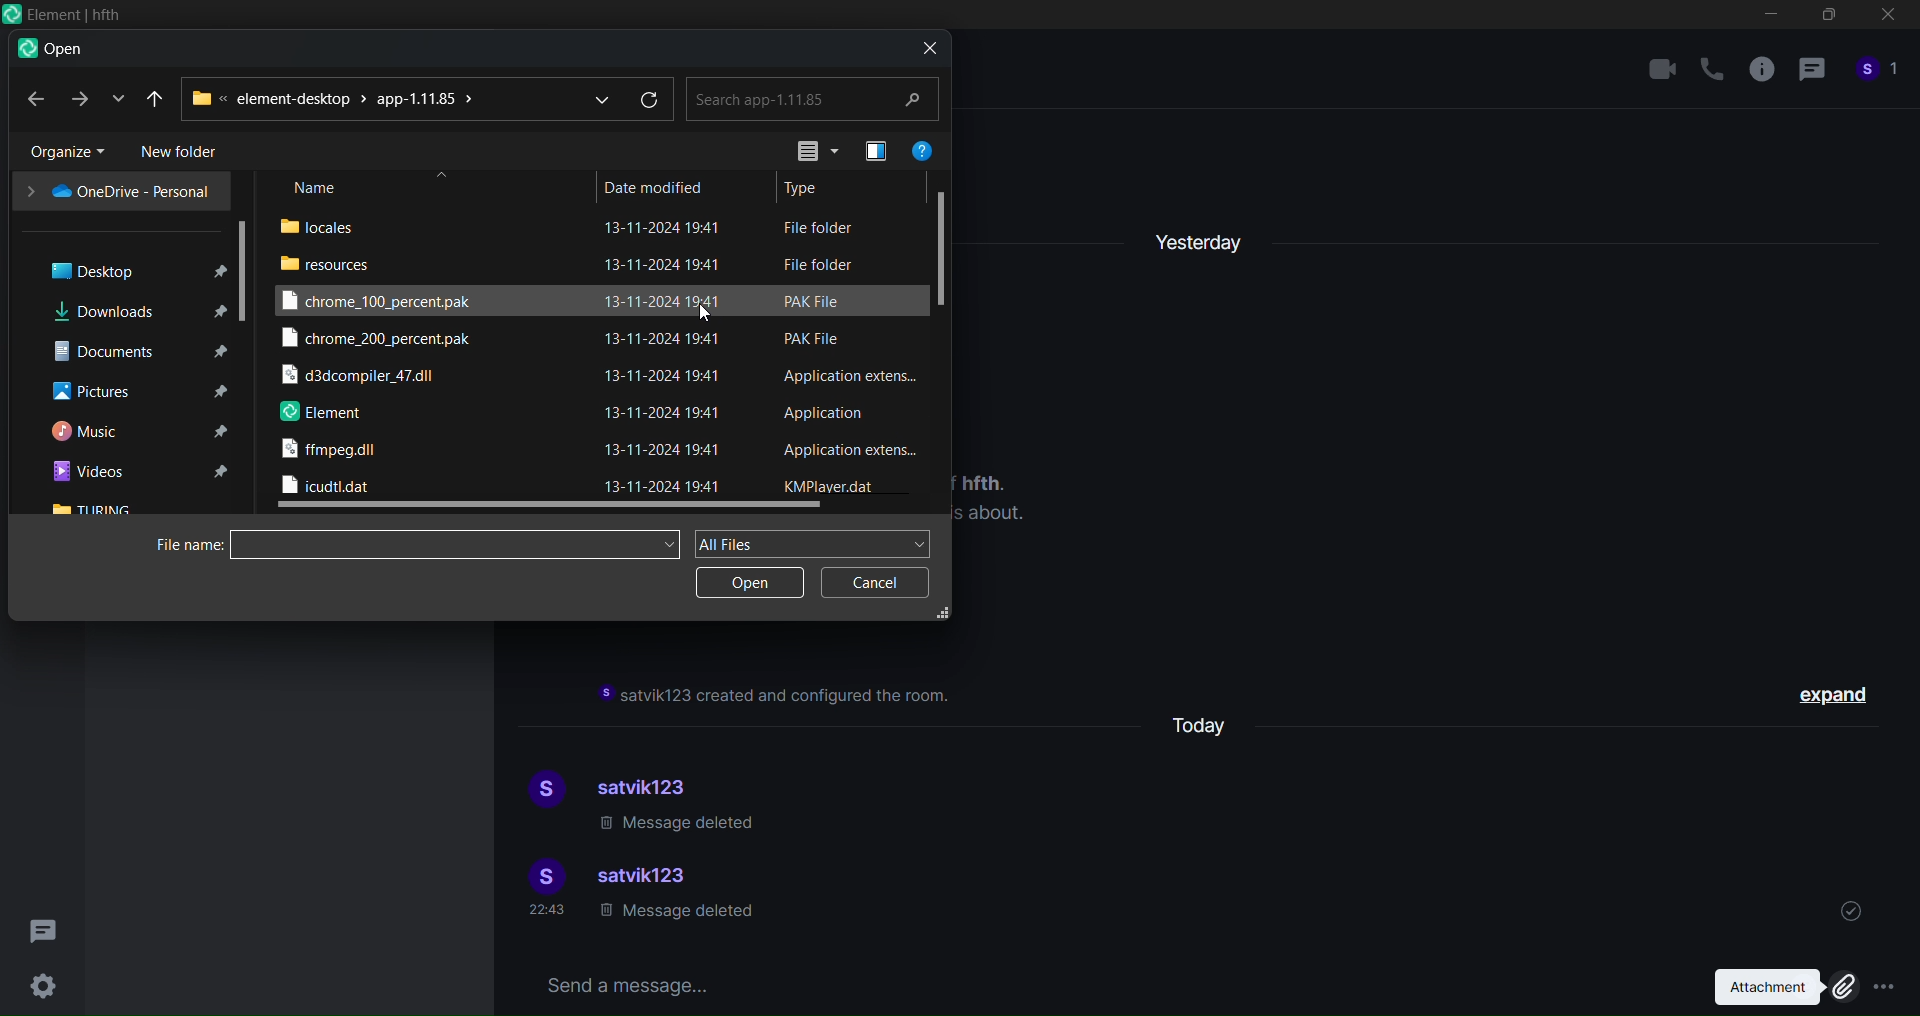 This screenshot has width=1920, height=1016. I want to click on minimize, so click(1771, 18).